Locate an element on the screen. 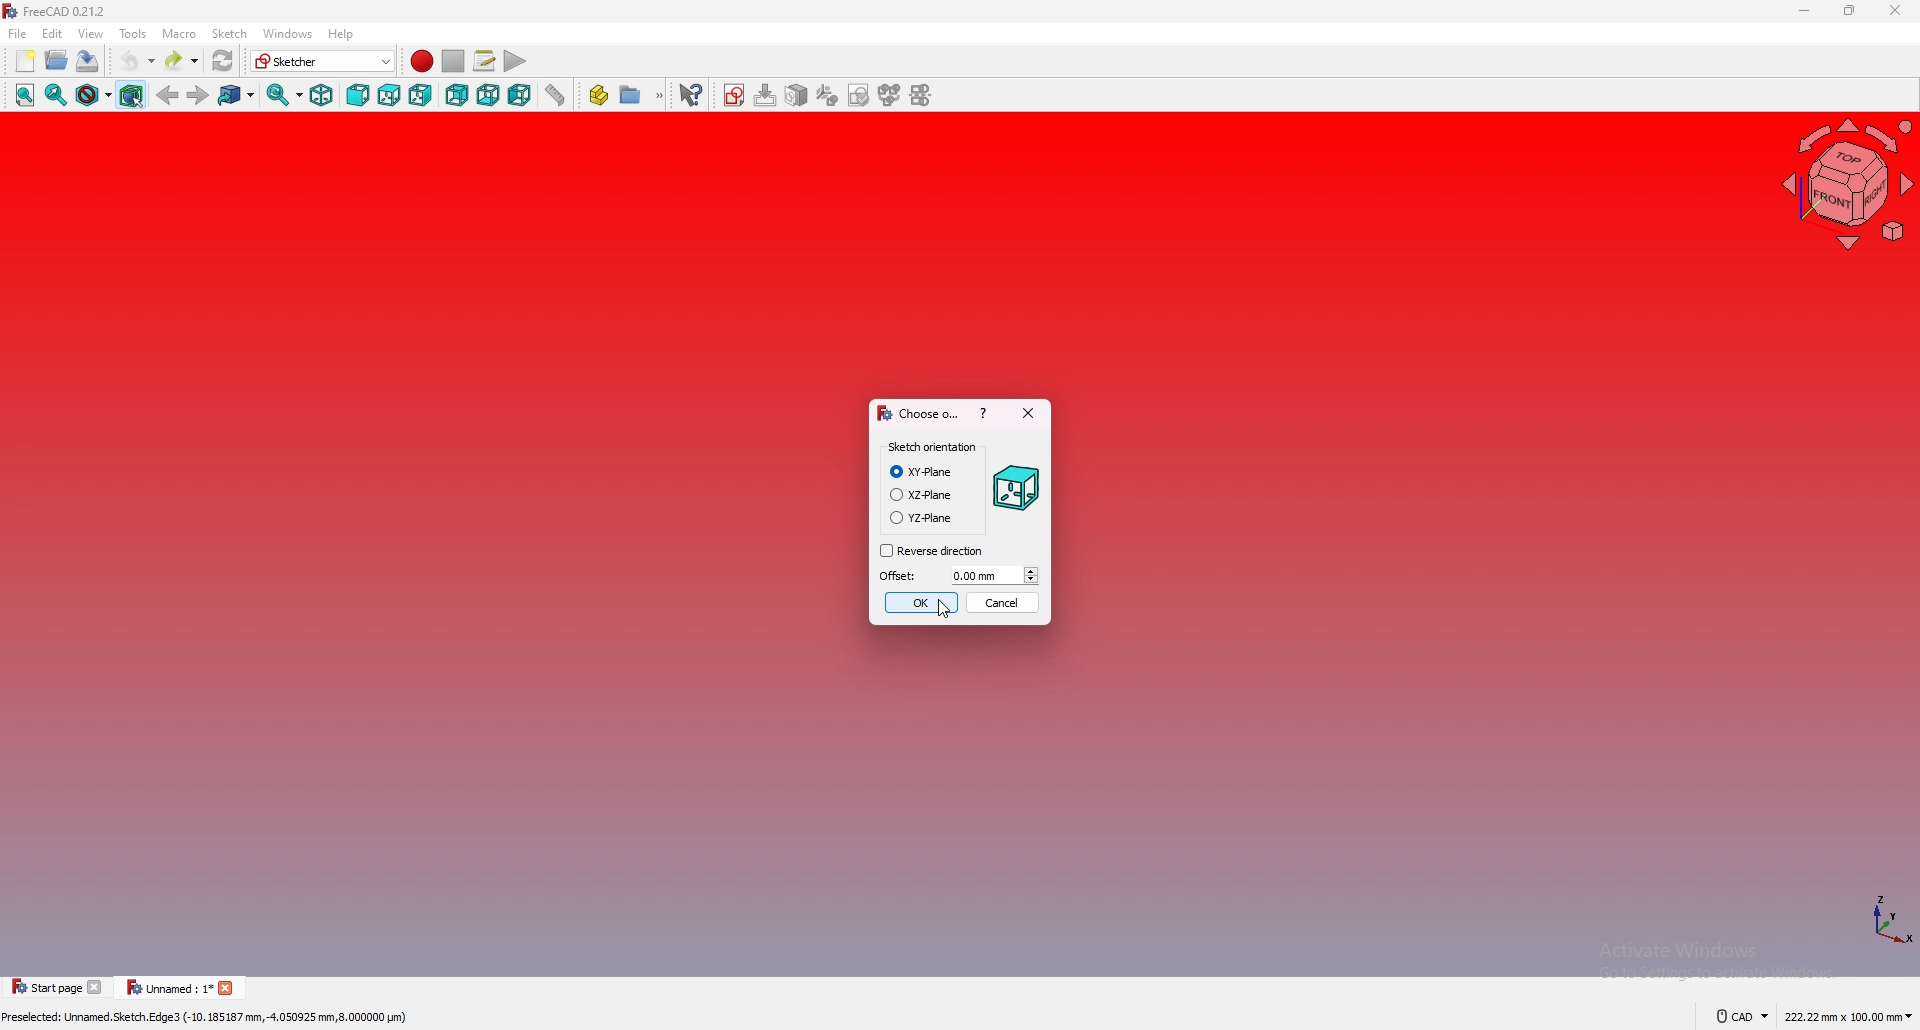 This screenshot has width=1920, height=1030. switch workbench is located at coordinates (324, 60).